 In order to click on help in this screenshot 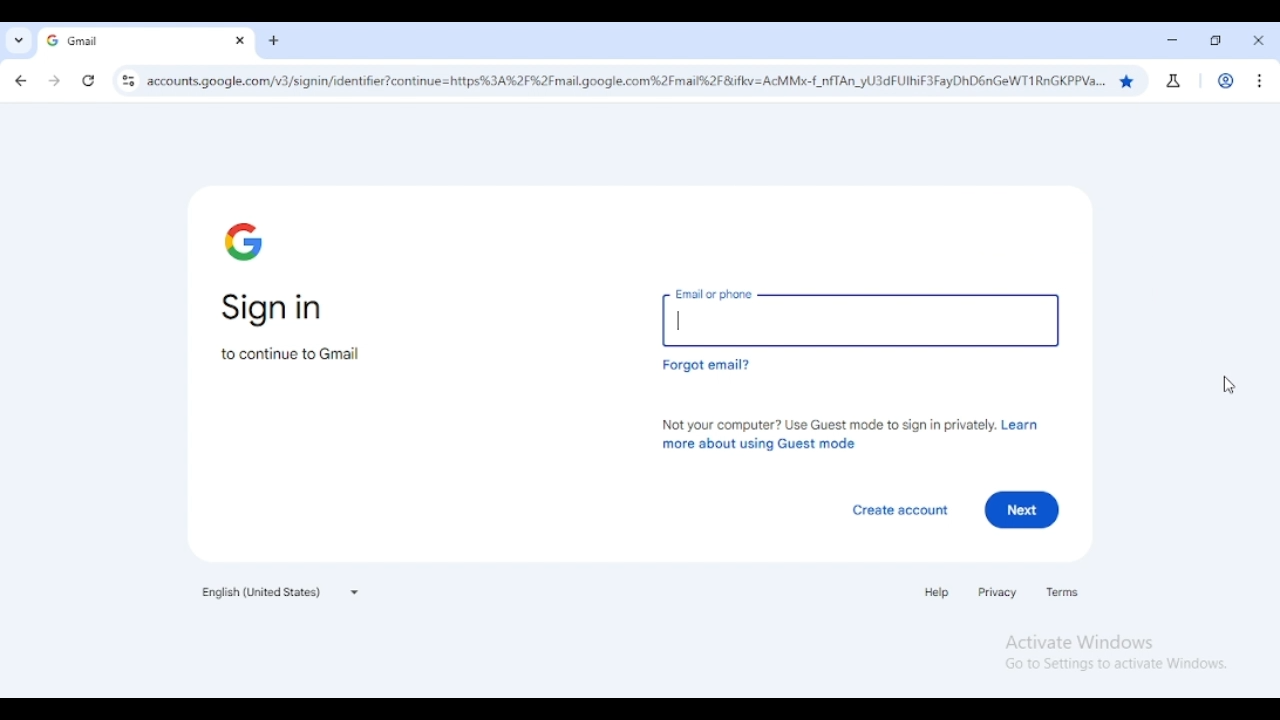, I will do `click(937, 592)`.